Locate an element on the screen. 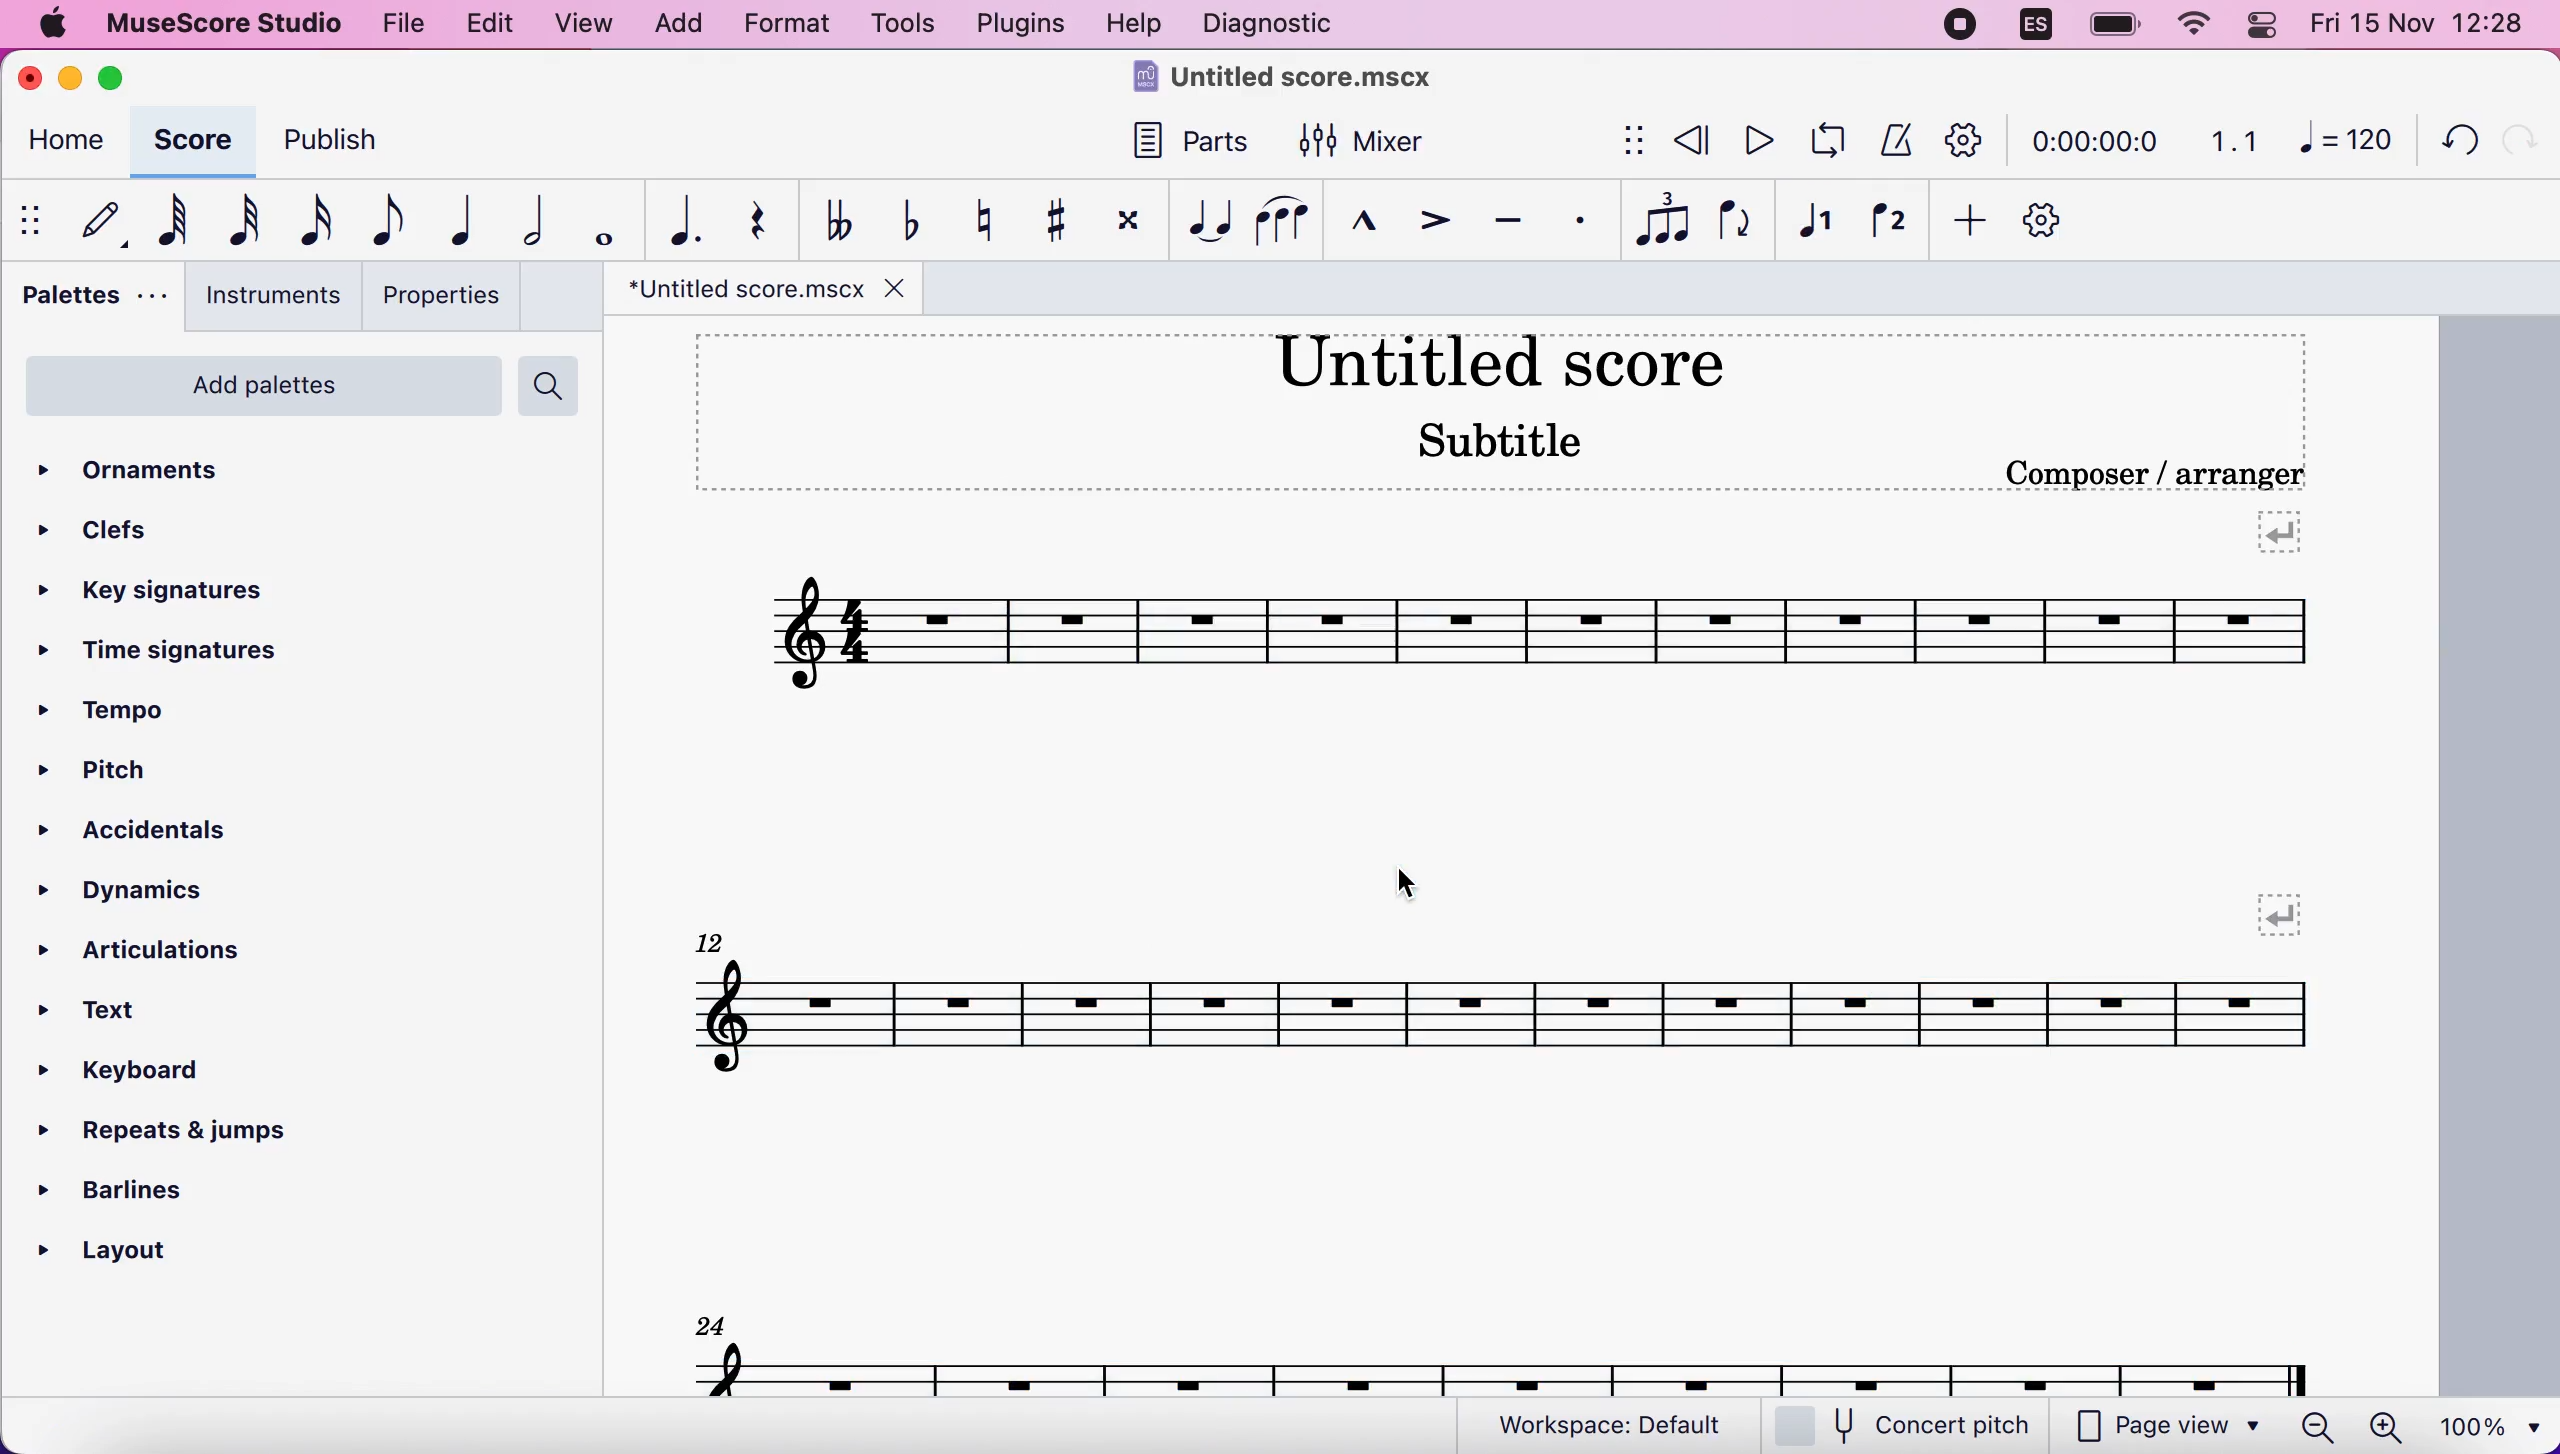 Image resolution: width=2560 pixels, height=1454 pixels. concert pitch is located at coordinates (1915, 1427).